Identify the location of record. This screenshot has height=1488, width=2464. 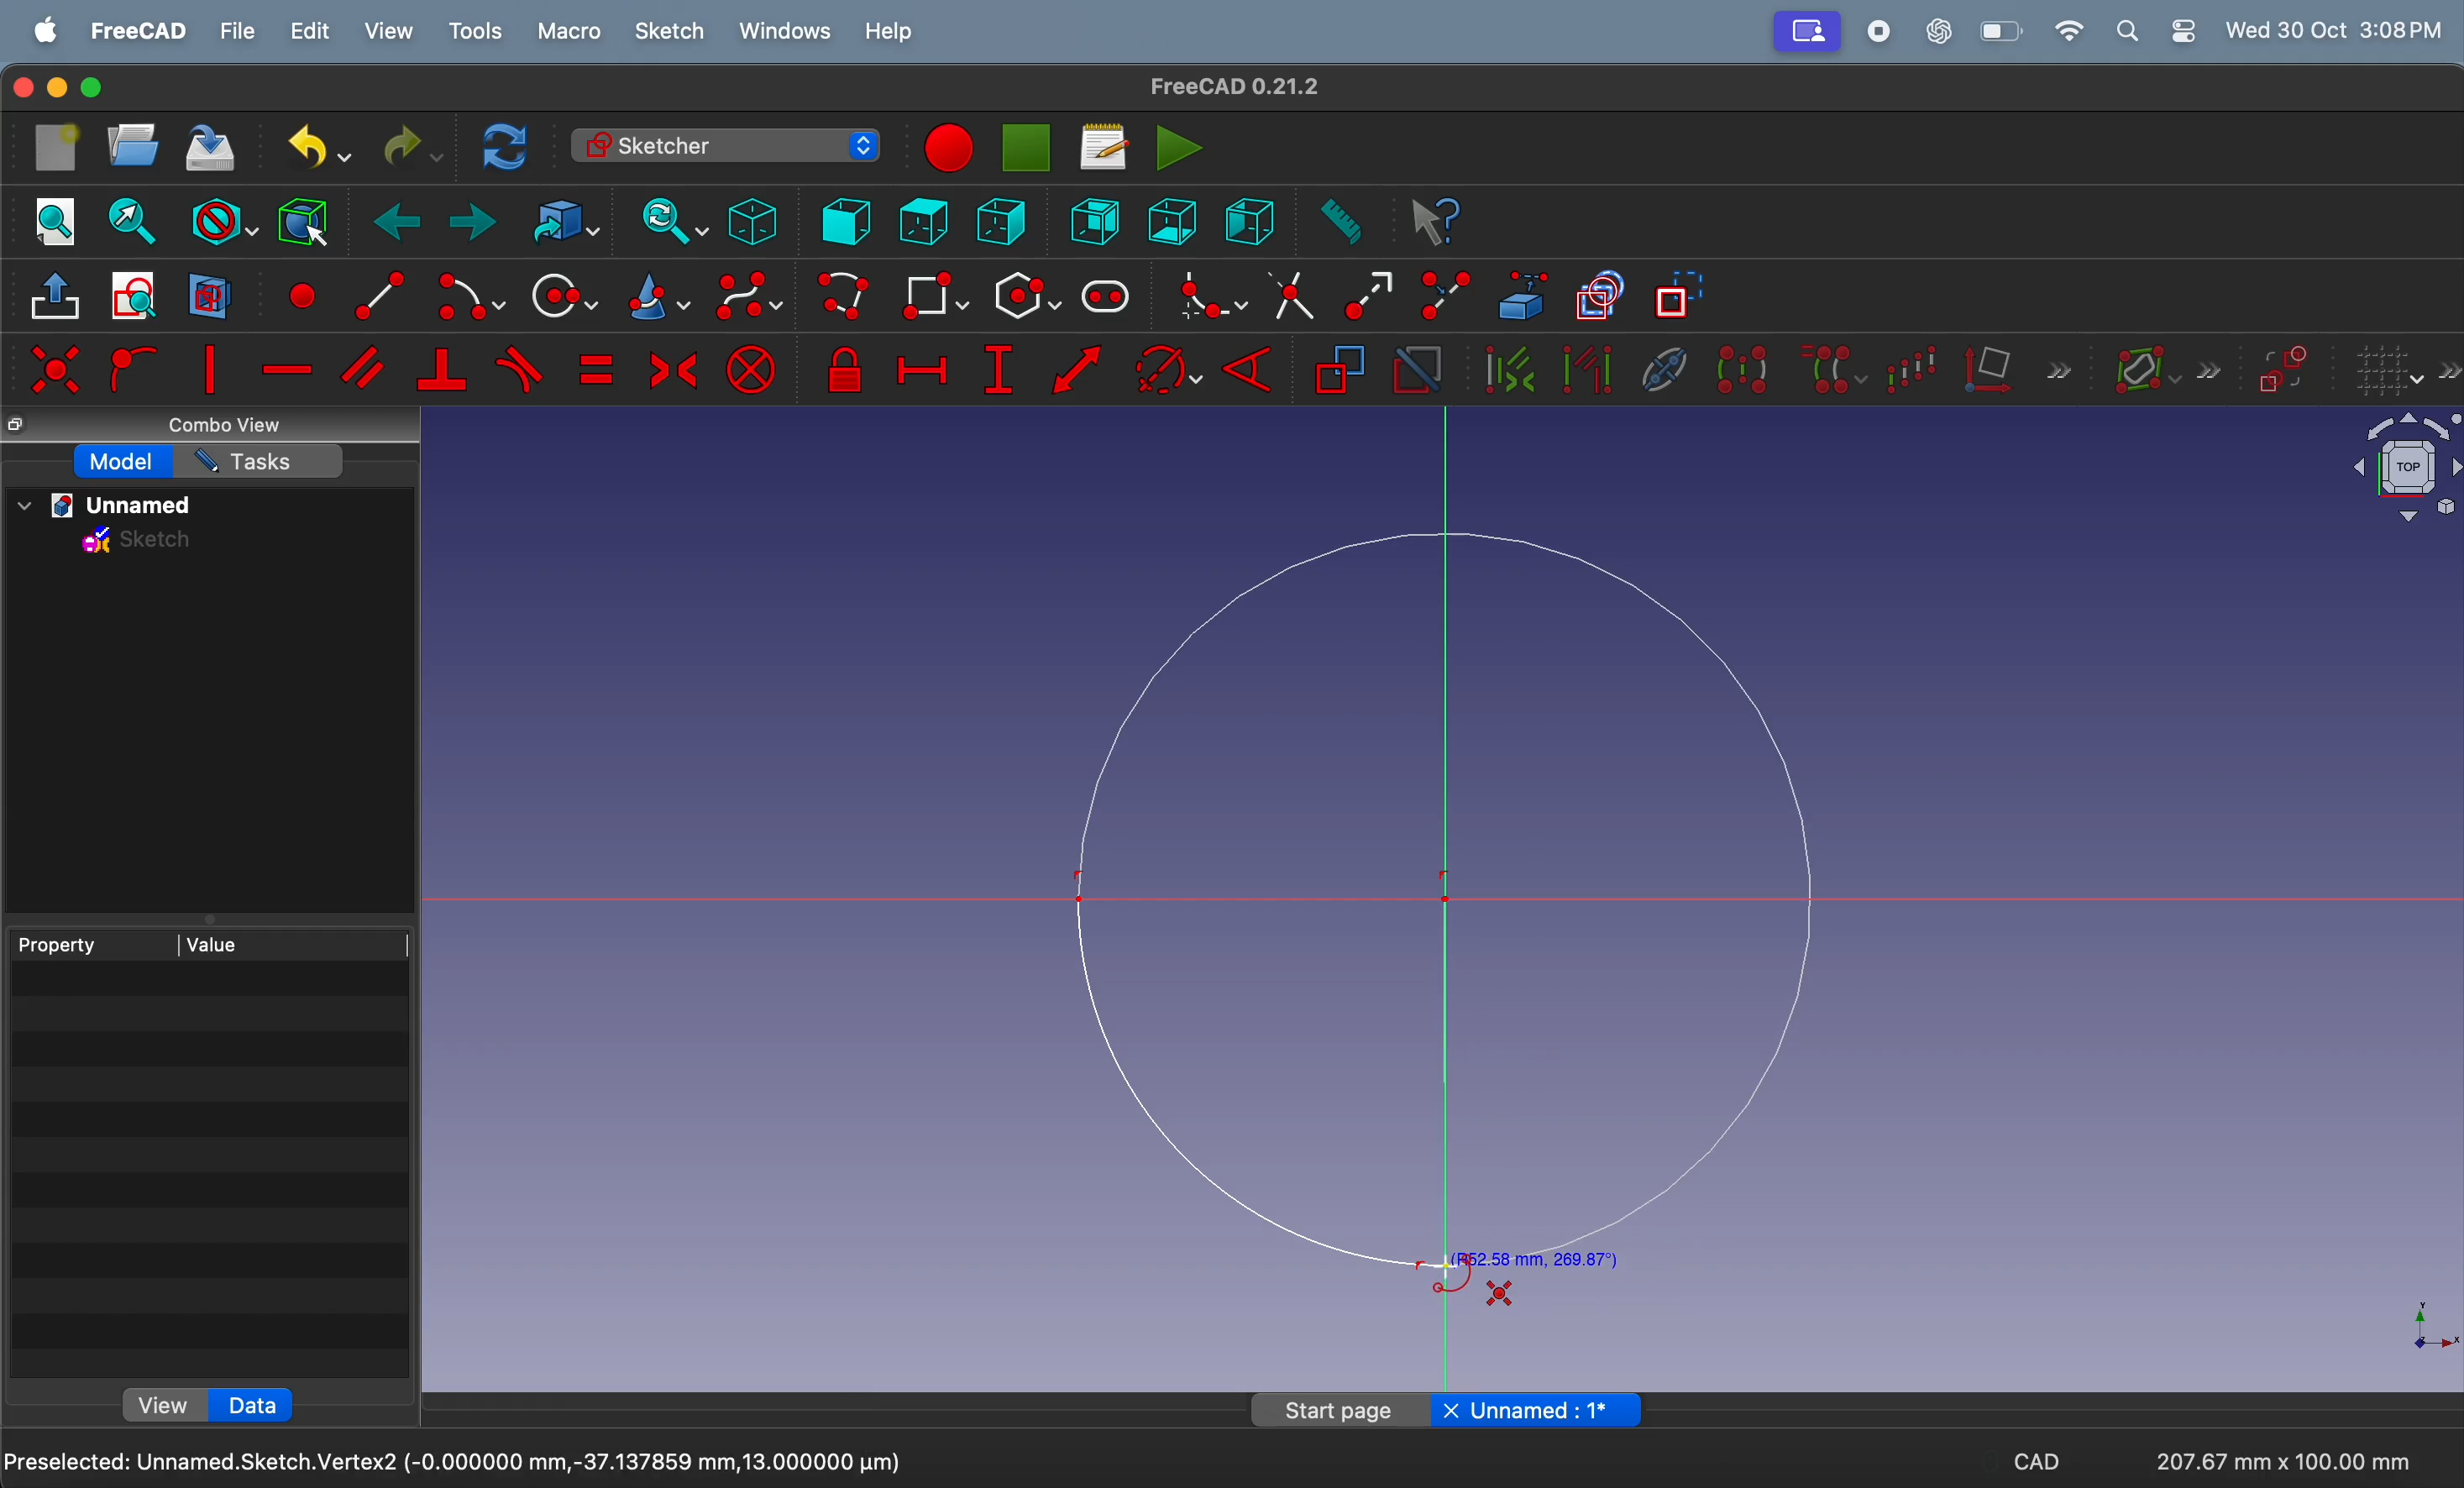
(1884, 31).